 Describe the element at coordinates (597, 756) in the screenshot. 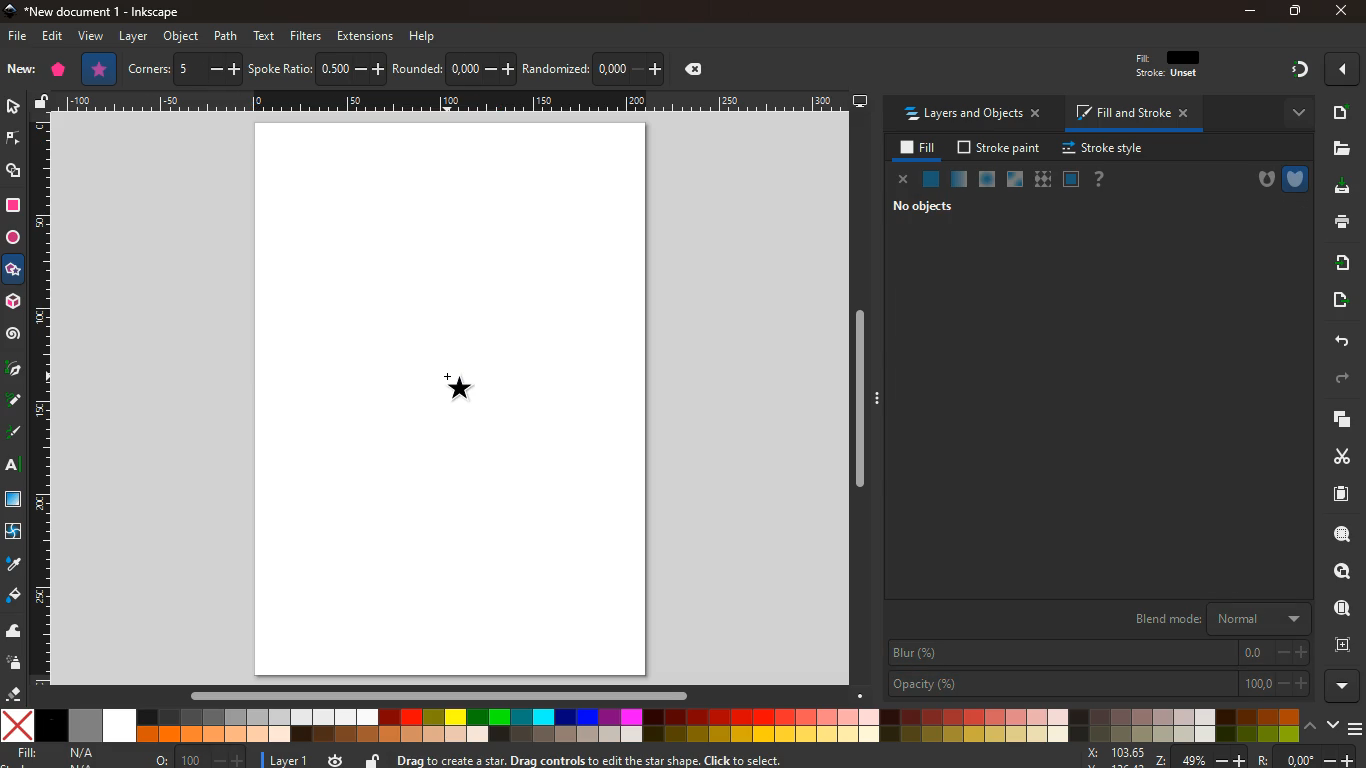

I see `Drag to create a star. Drag controls to edit the star shape. Click to select.` at that location.